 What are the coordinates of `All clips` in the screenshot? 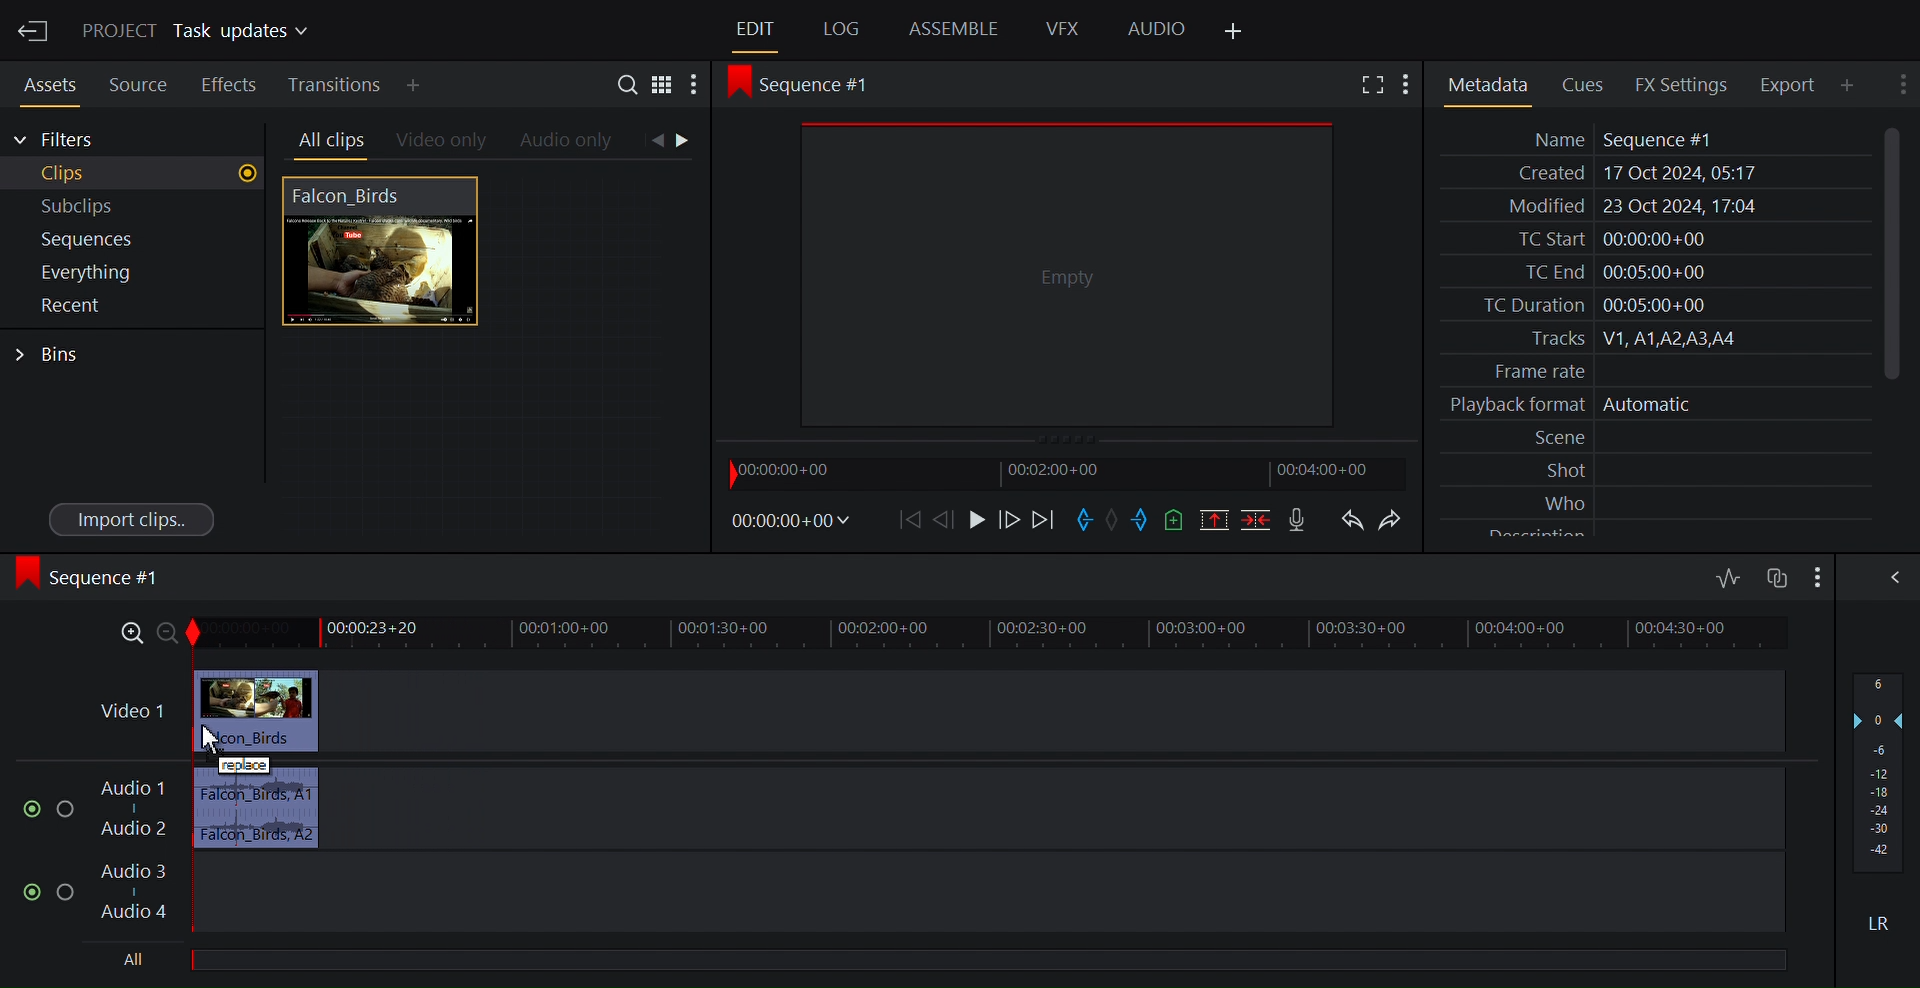 It's located at (328, 141).